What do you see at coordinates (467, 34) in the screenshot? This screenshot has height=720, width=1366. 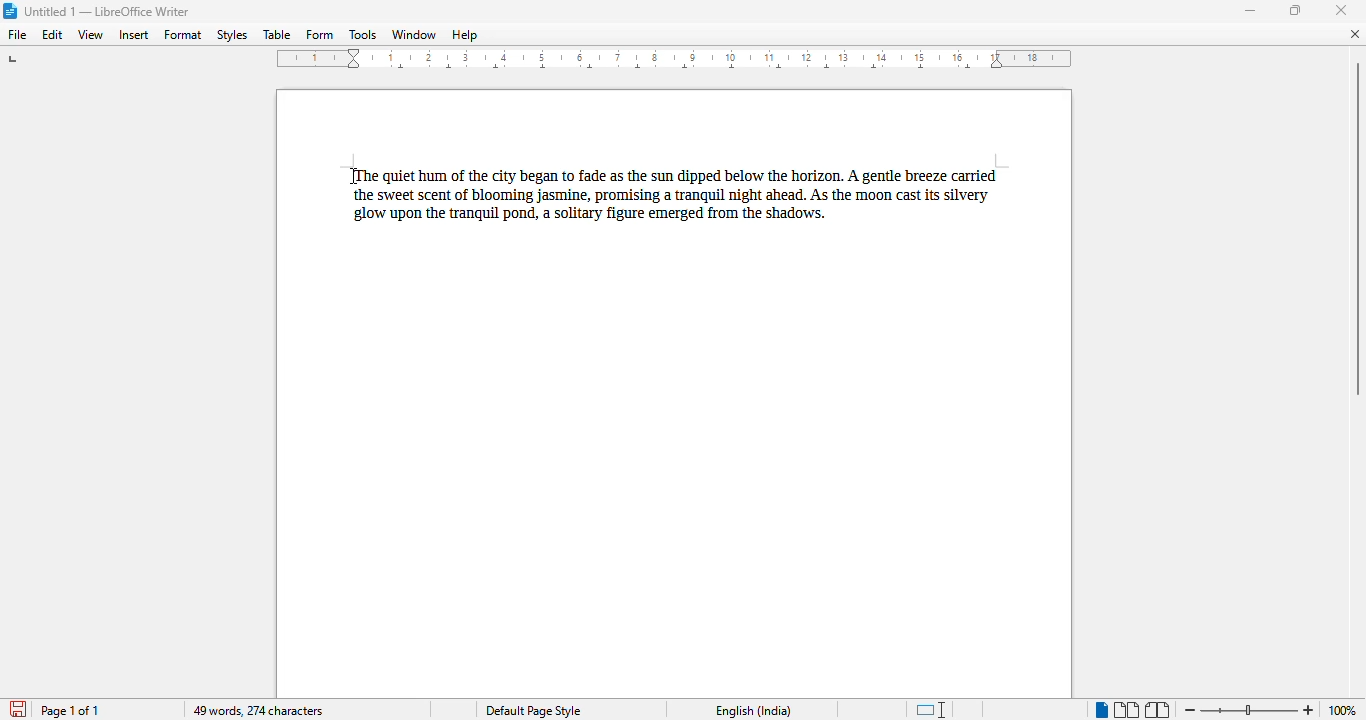 I see `help` at bounding box center [467, 34].